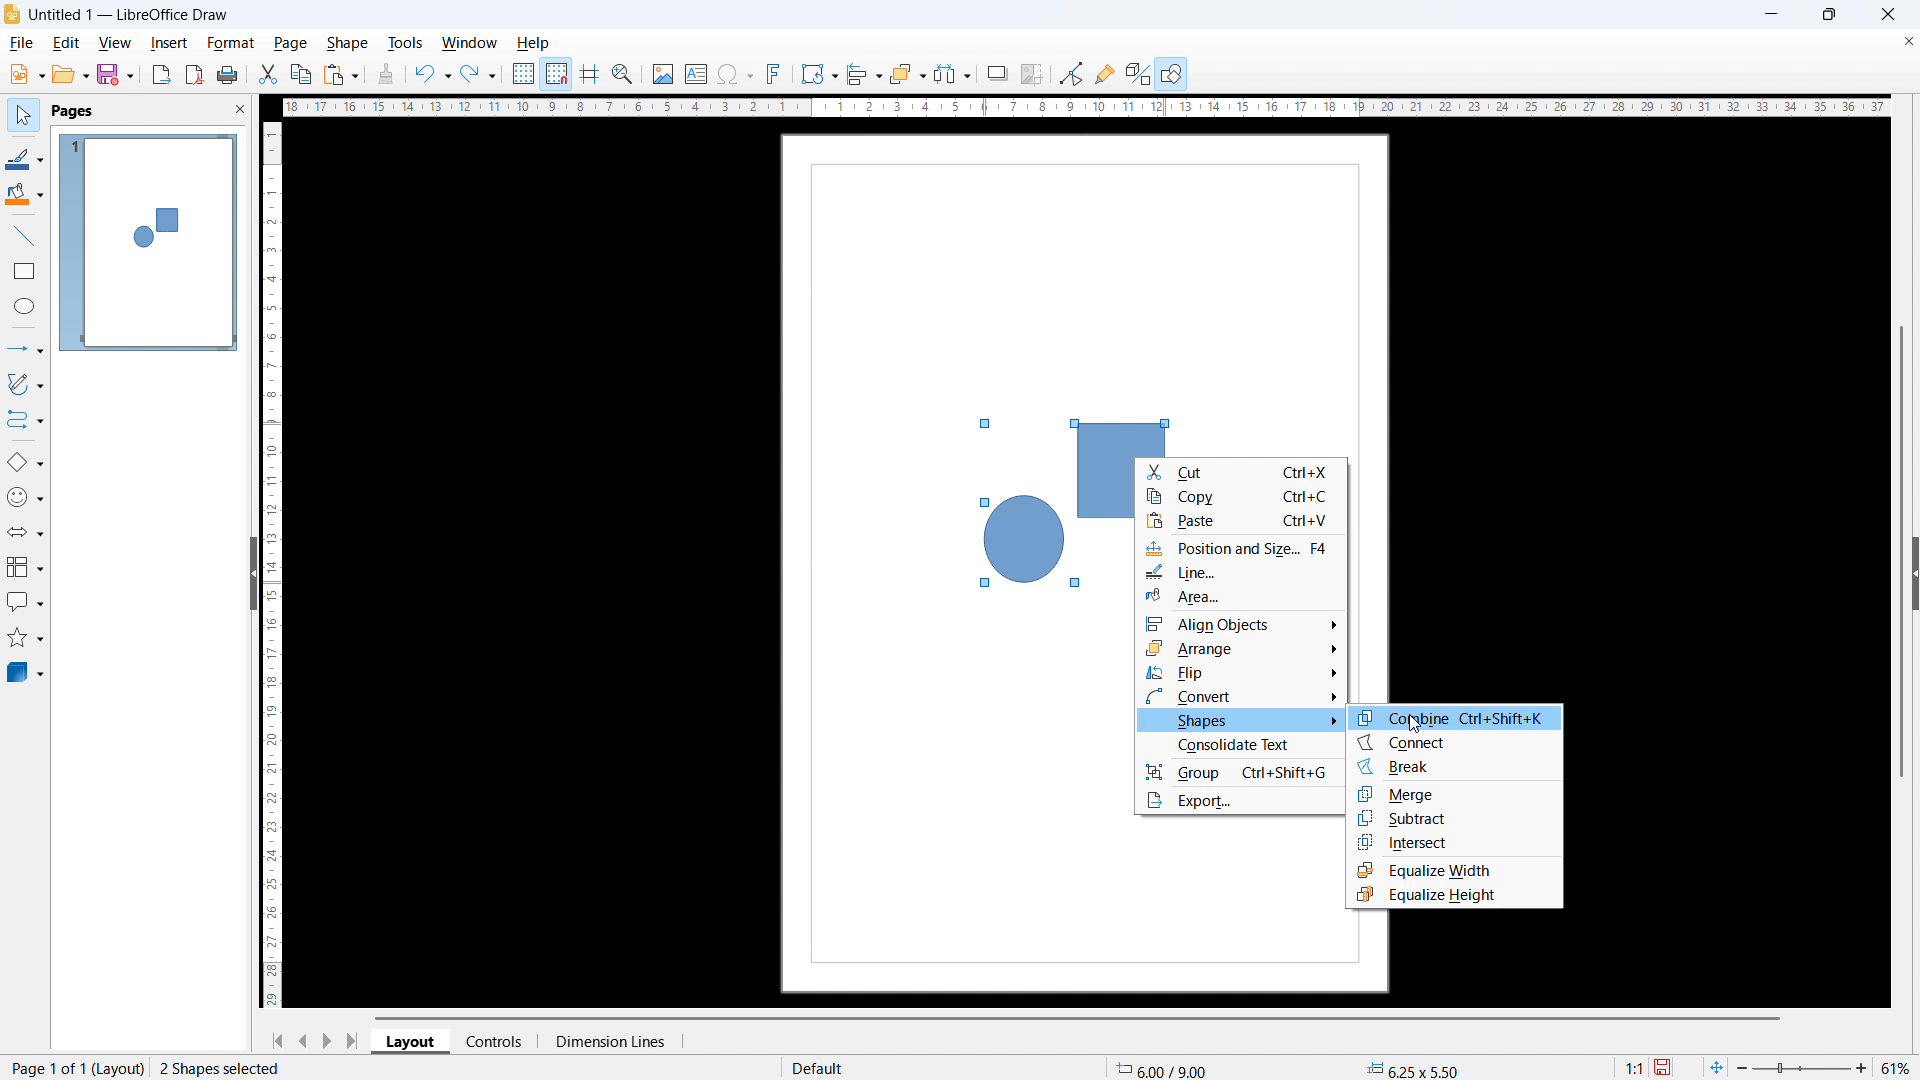 Image resolution: width=1920 pixels, height=1080 pixels. I want to click on tools, so click(406, 42).